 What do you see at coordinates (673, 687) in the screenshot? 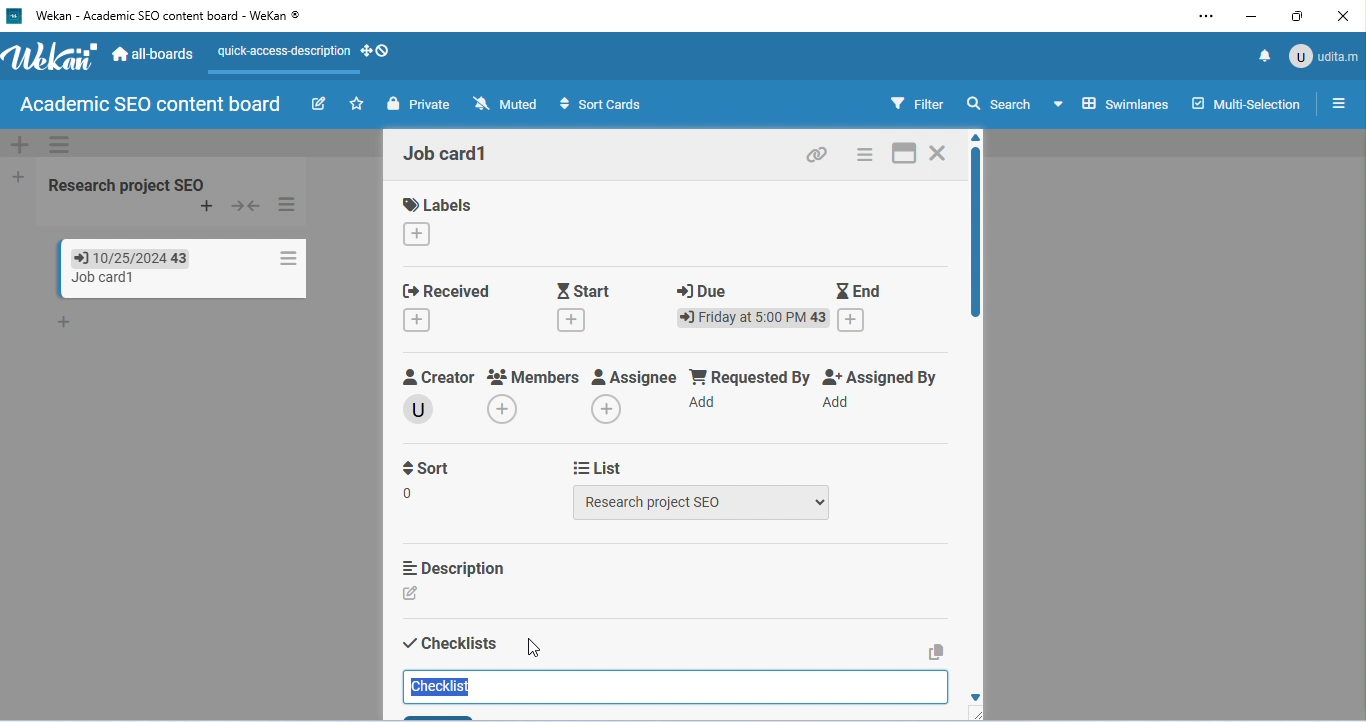
I see `space for typing checklist name` at bounding box center [673, 687].